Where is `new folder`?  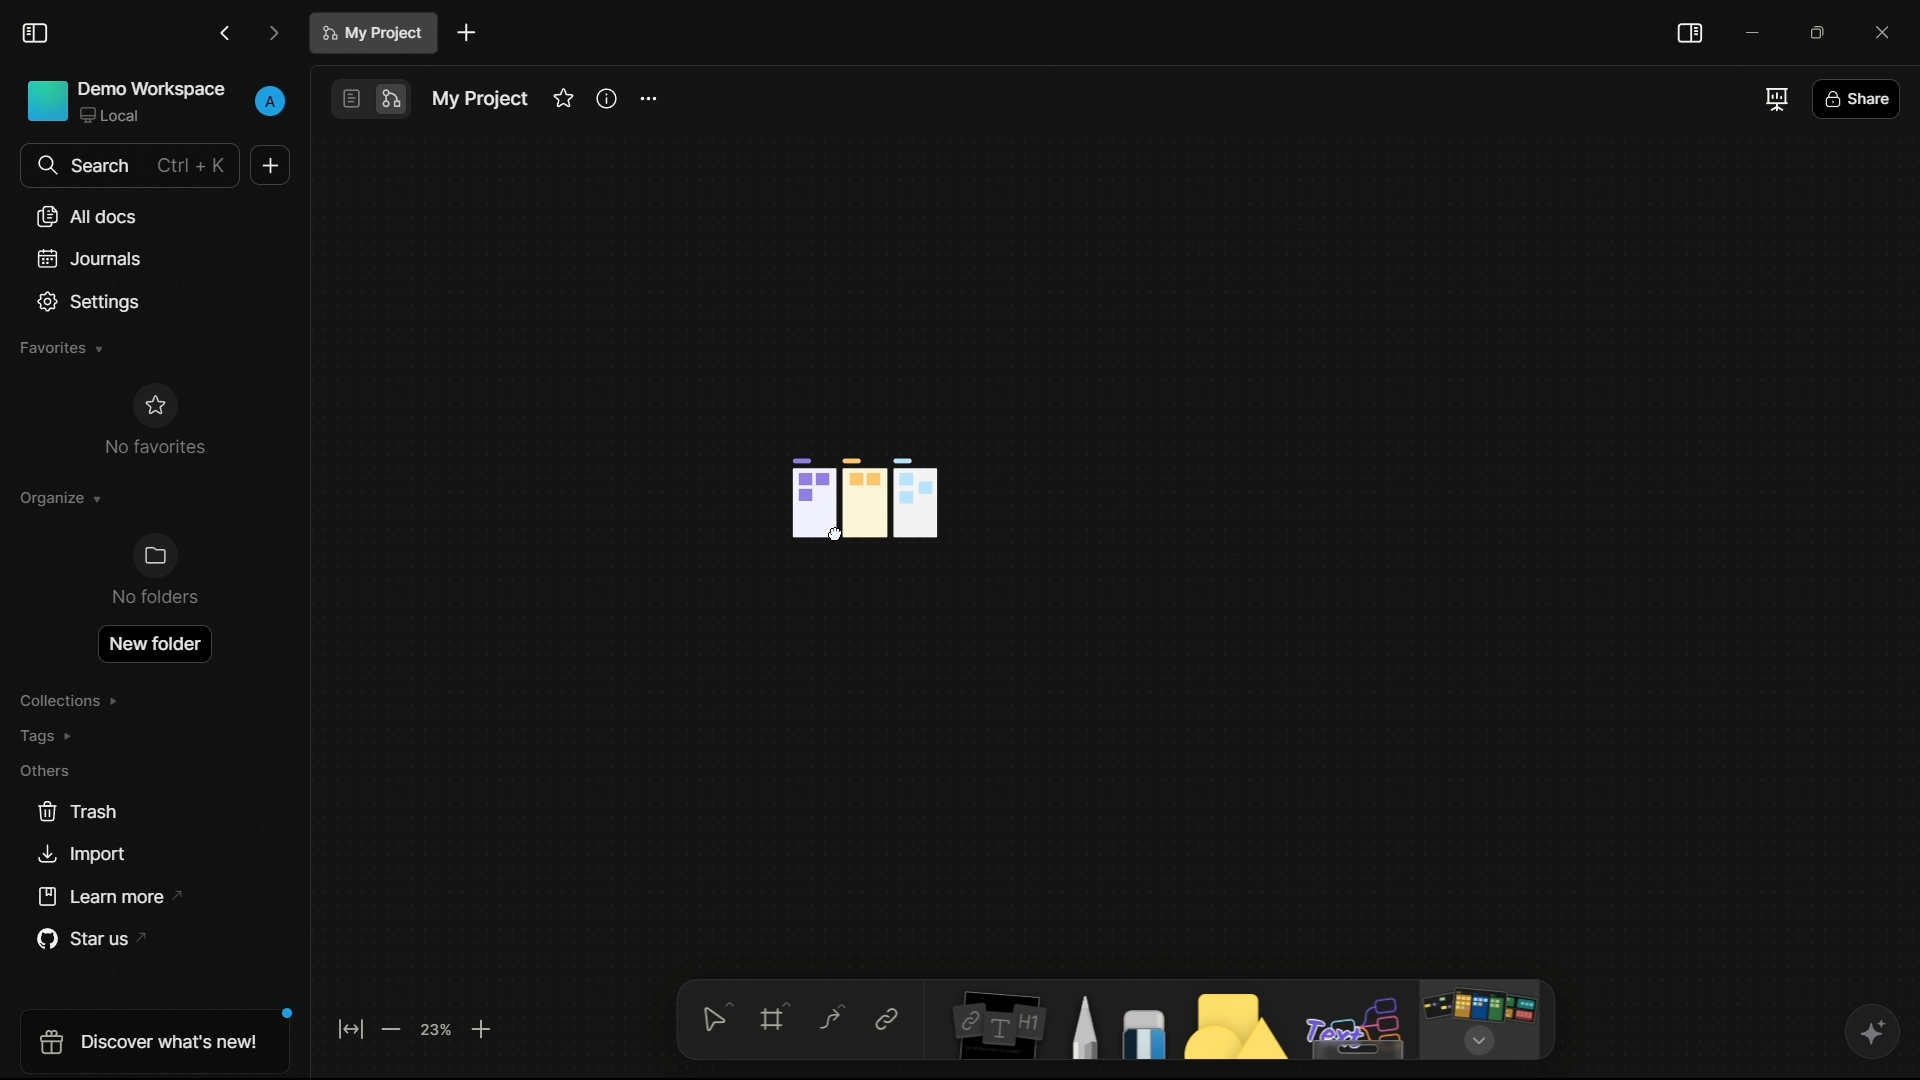 new folder is located at coordinates (153, 644).